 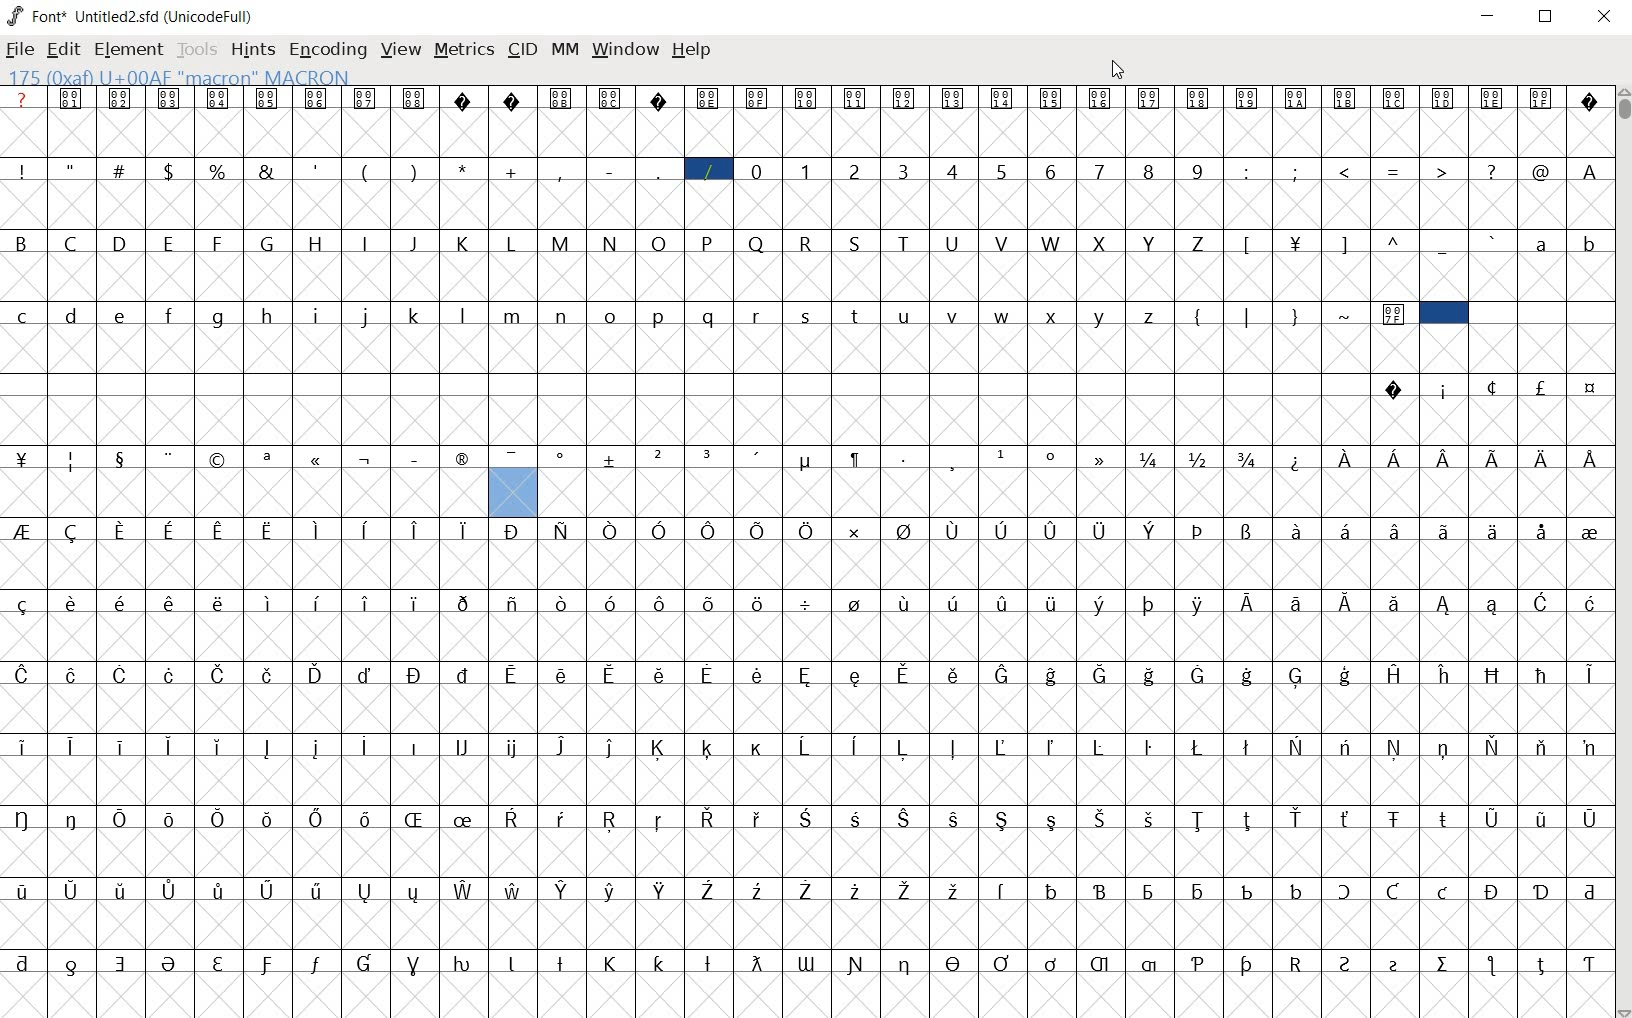 What do you see at coordinates (806, 748) in the screenshot?
I see `Symbol` at bounding box center [806, 748].